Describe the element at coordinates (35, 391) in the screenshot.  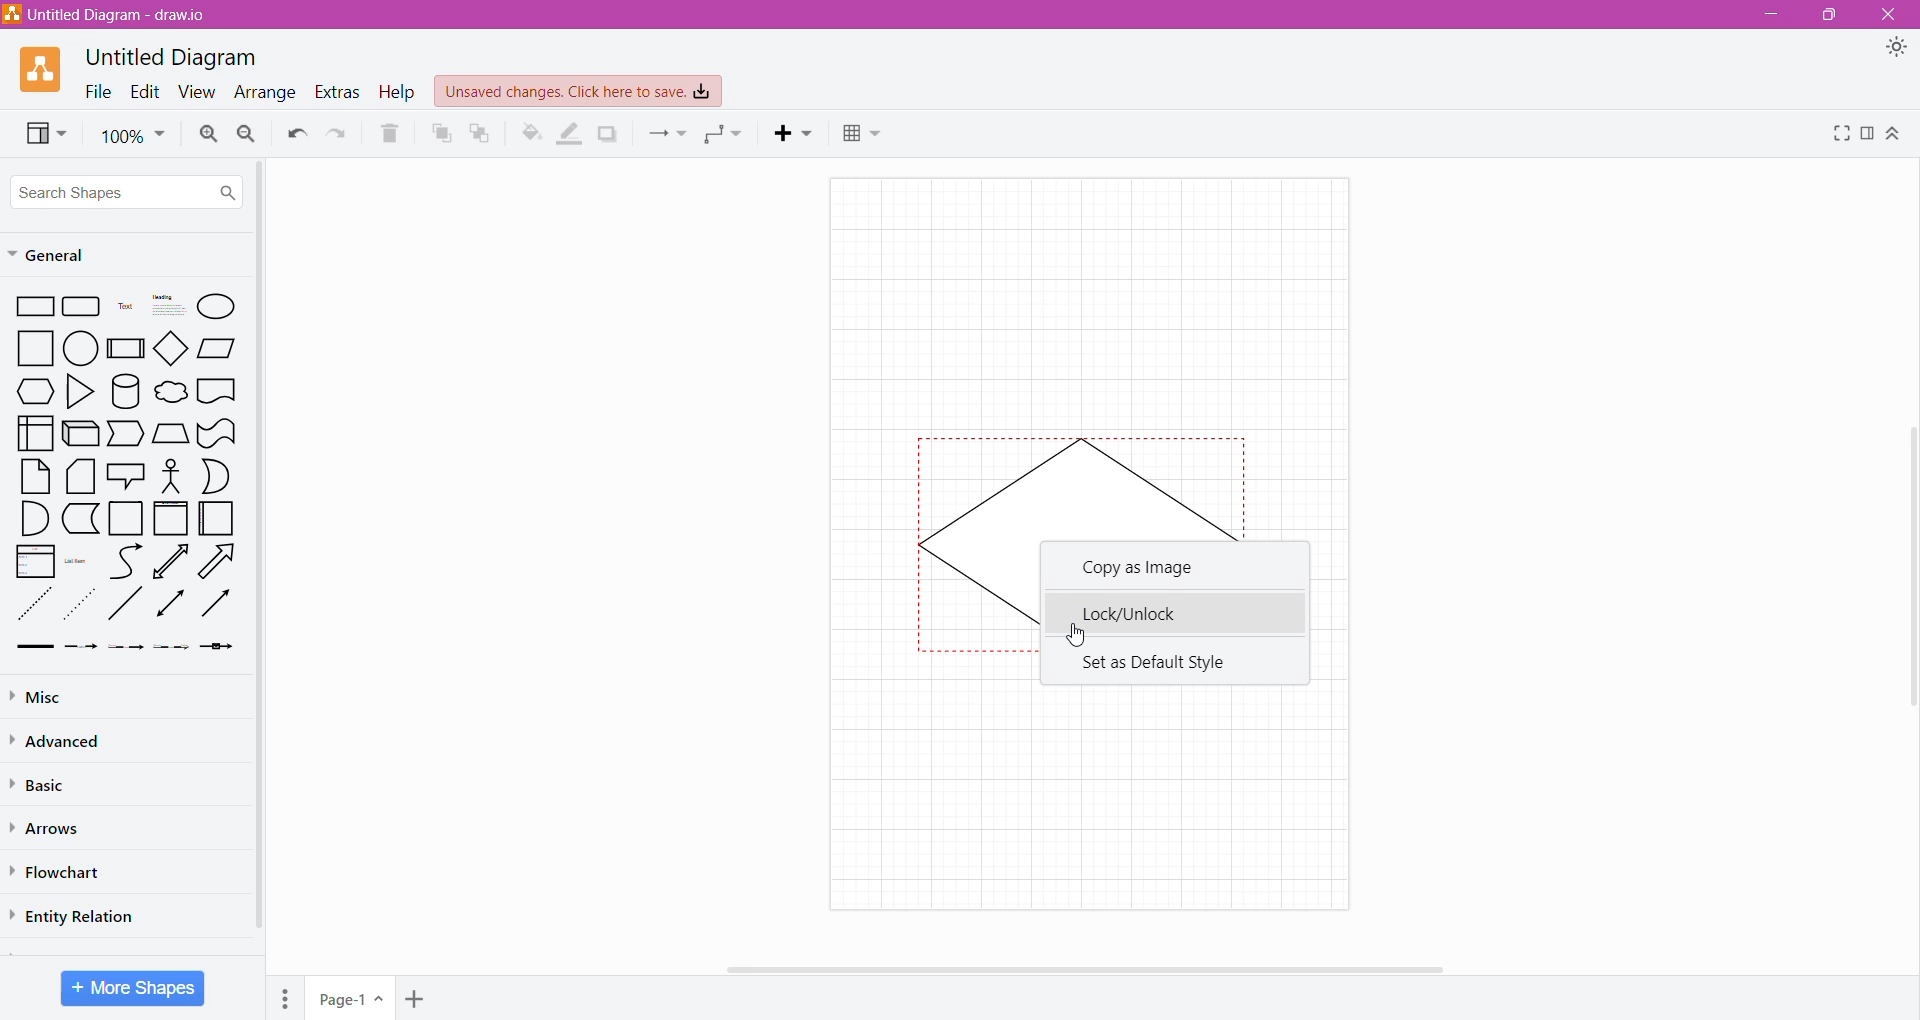
I see `Hexagon` at that location.